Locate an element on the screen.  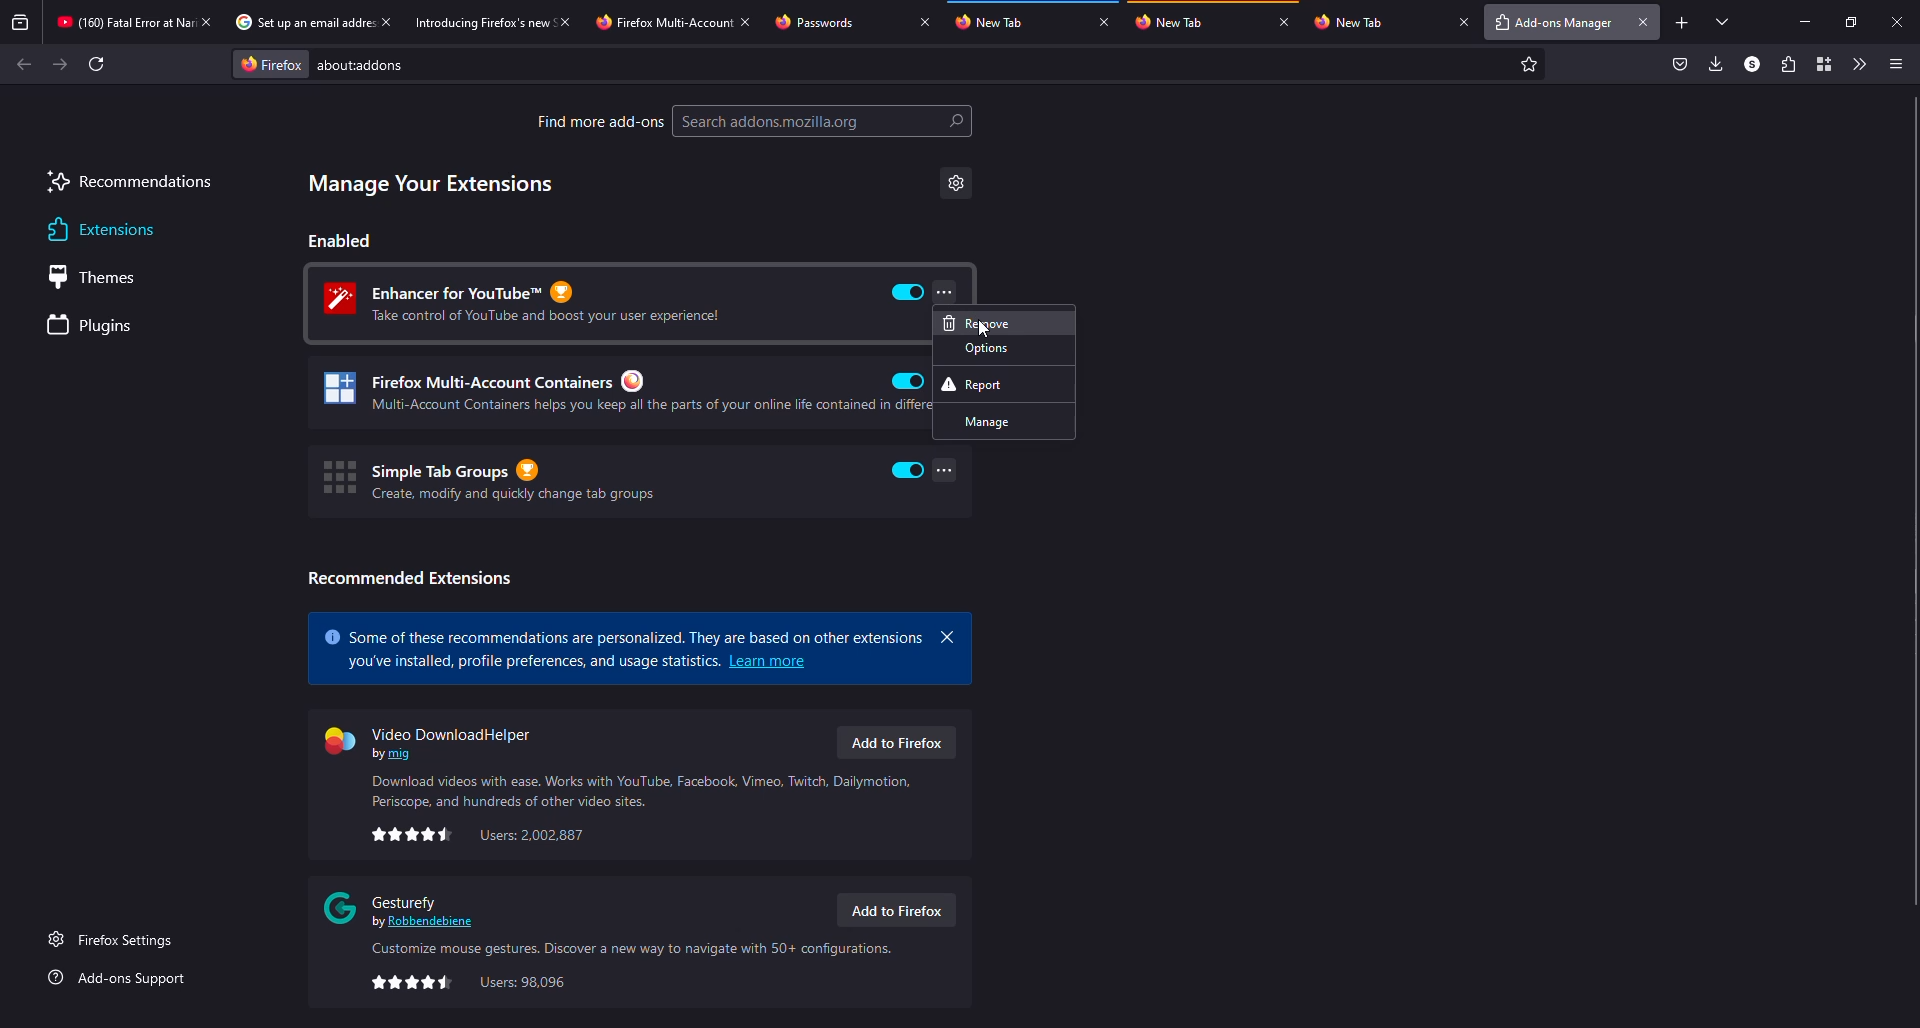
Add current page to favorite is located at coordinates (1529, 64).